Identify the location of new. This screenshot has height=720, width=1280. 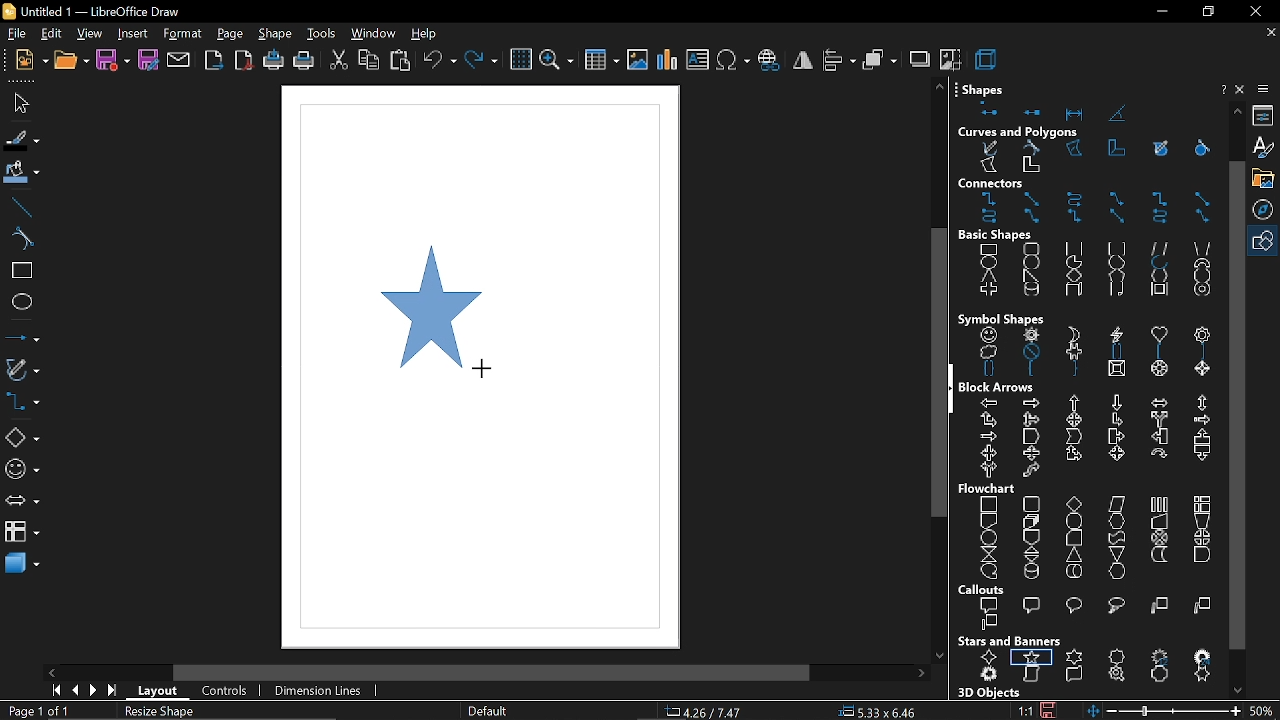
(29, 59).